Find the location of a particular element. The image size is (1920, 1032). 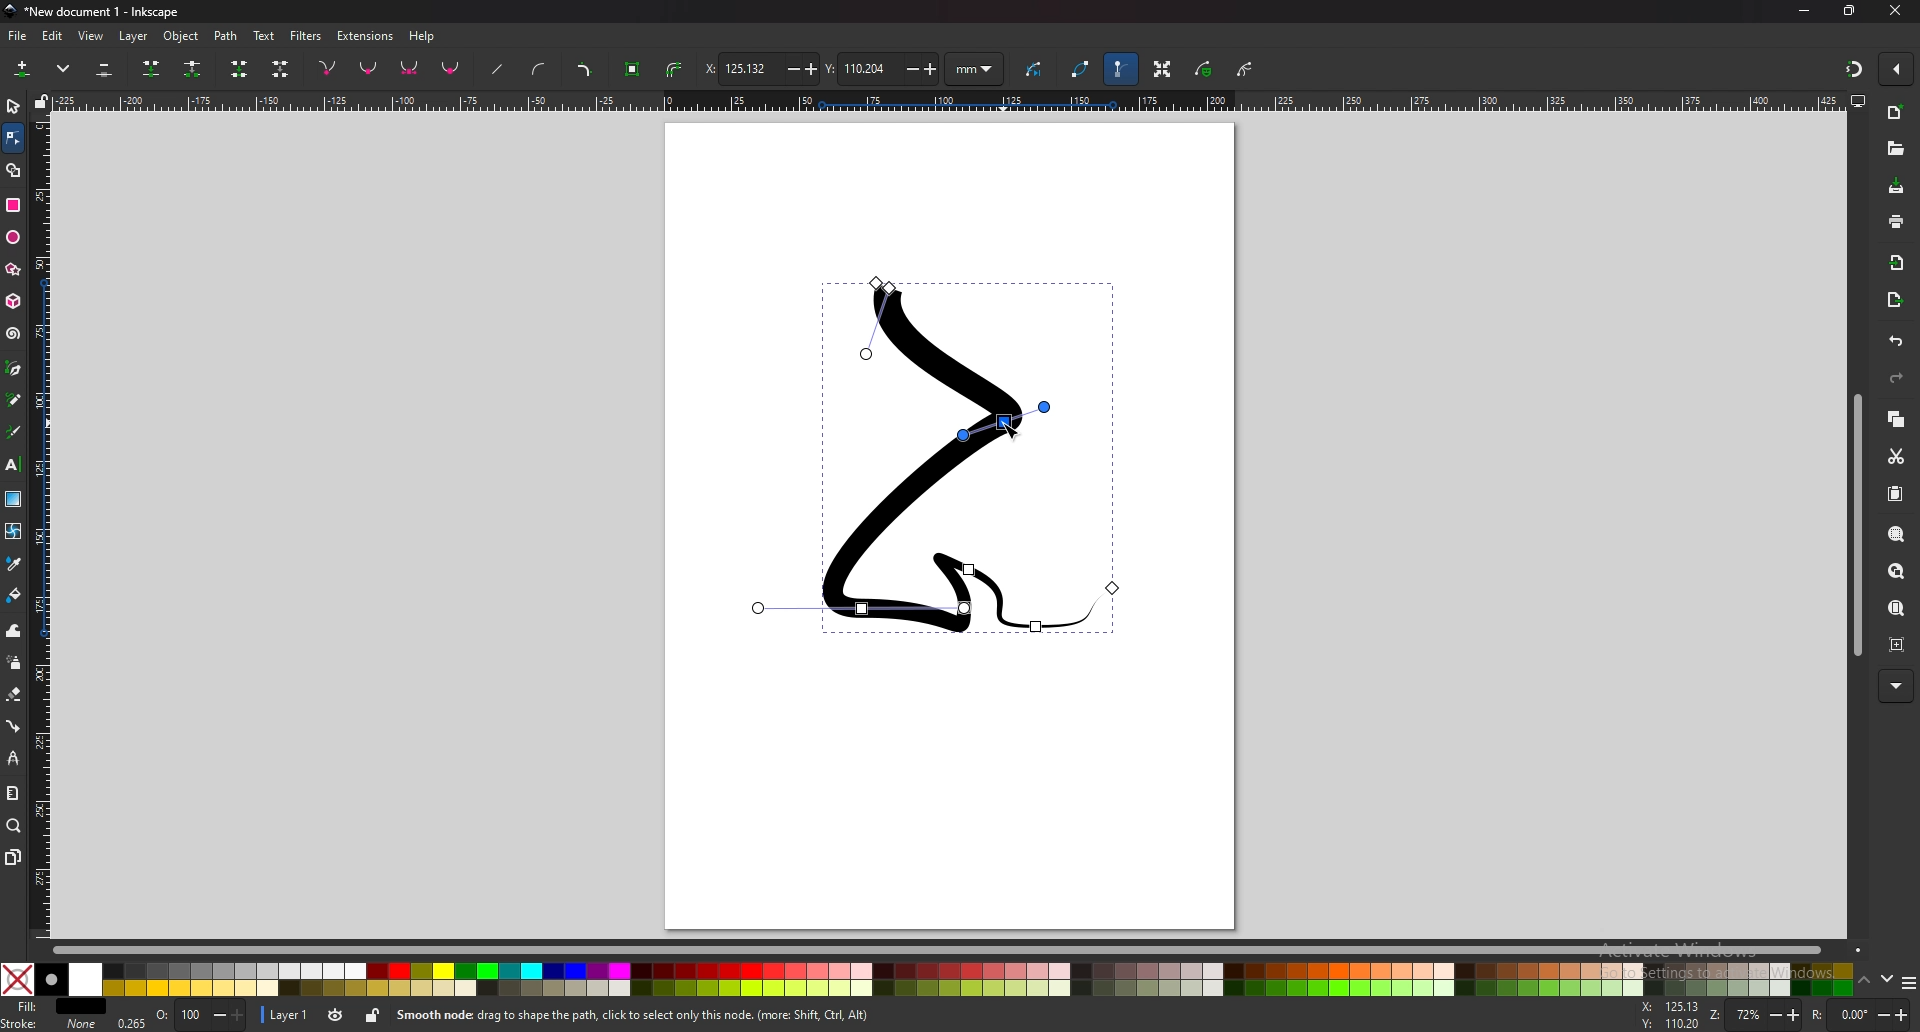

file is located at coordinates (18, 35).